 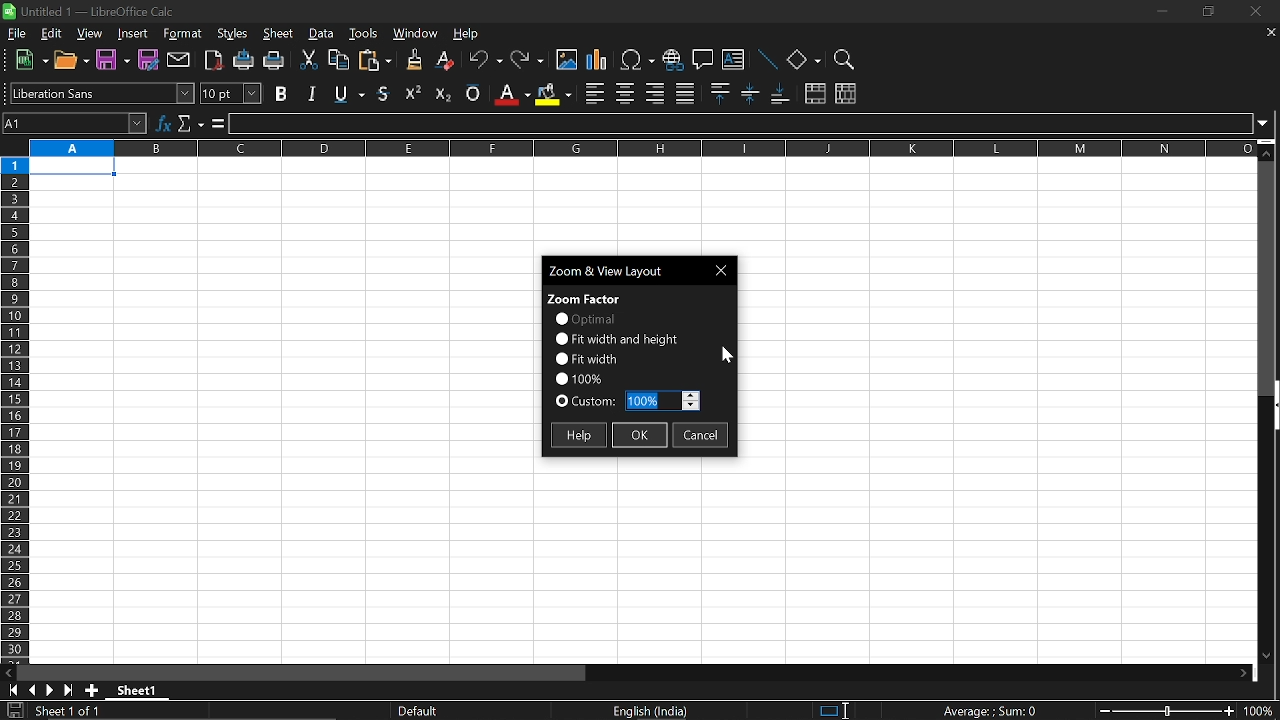 I want to click on edit, so click(x=51, y=34).